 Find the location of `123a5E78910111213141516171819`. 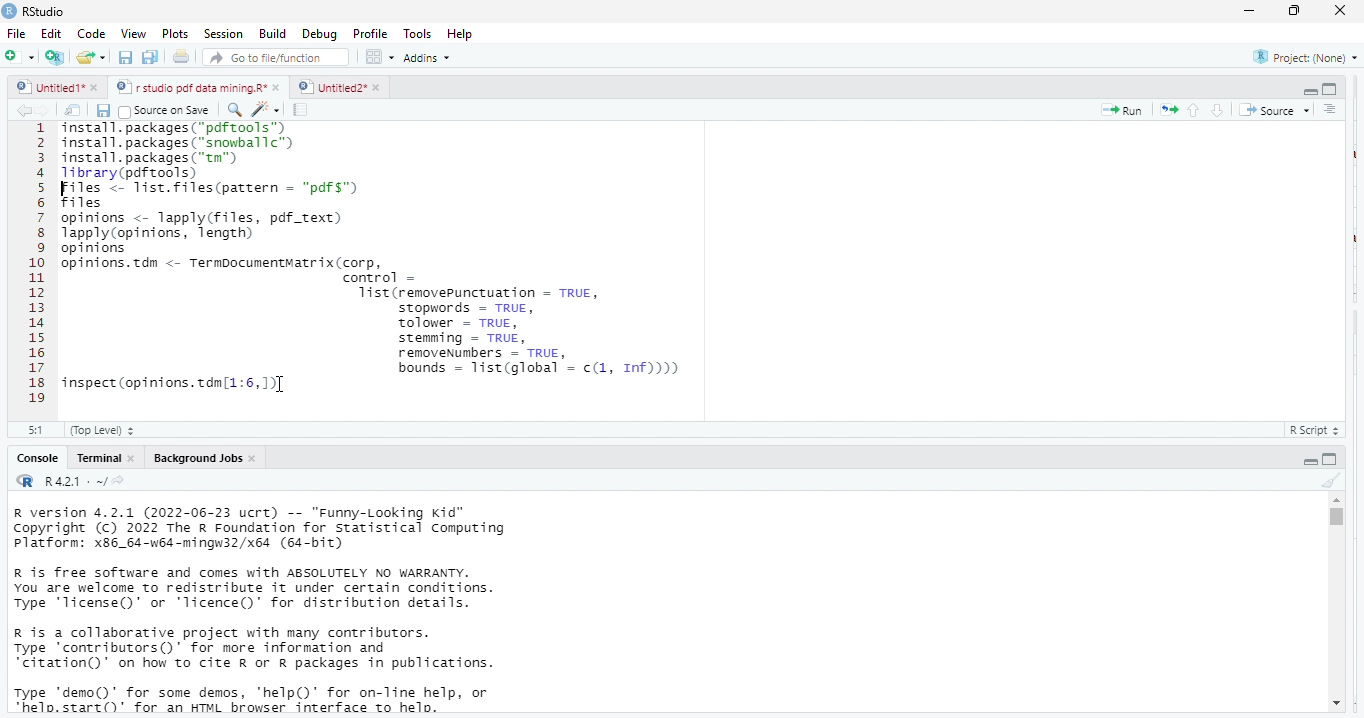

123a5E78910111213141516171819 is located at coordinates (37, 265).